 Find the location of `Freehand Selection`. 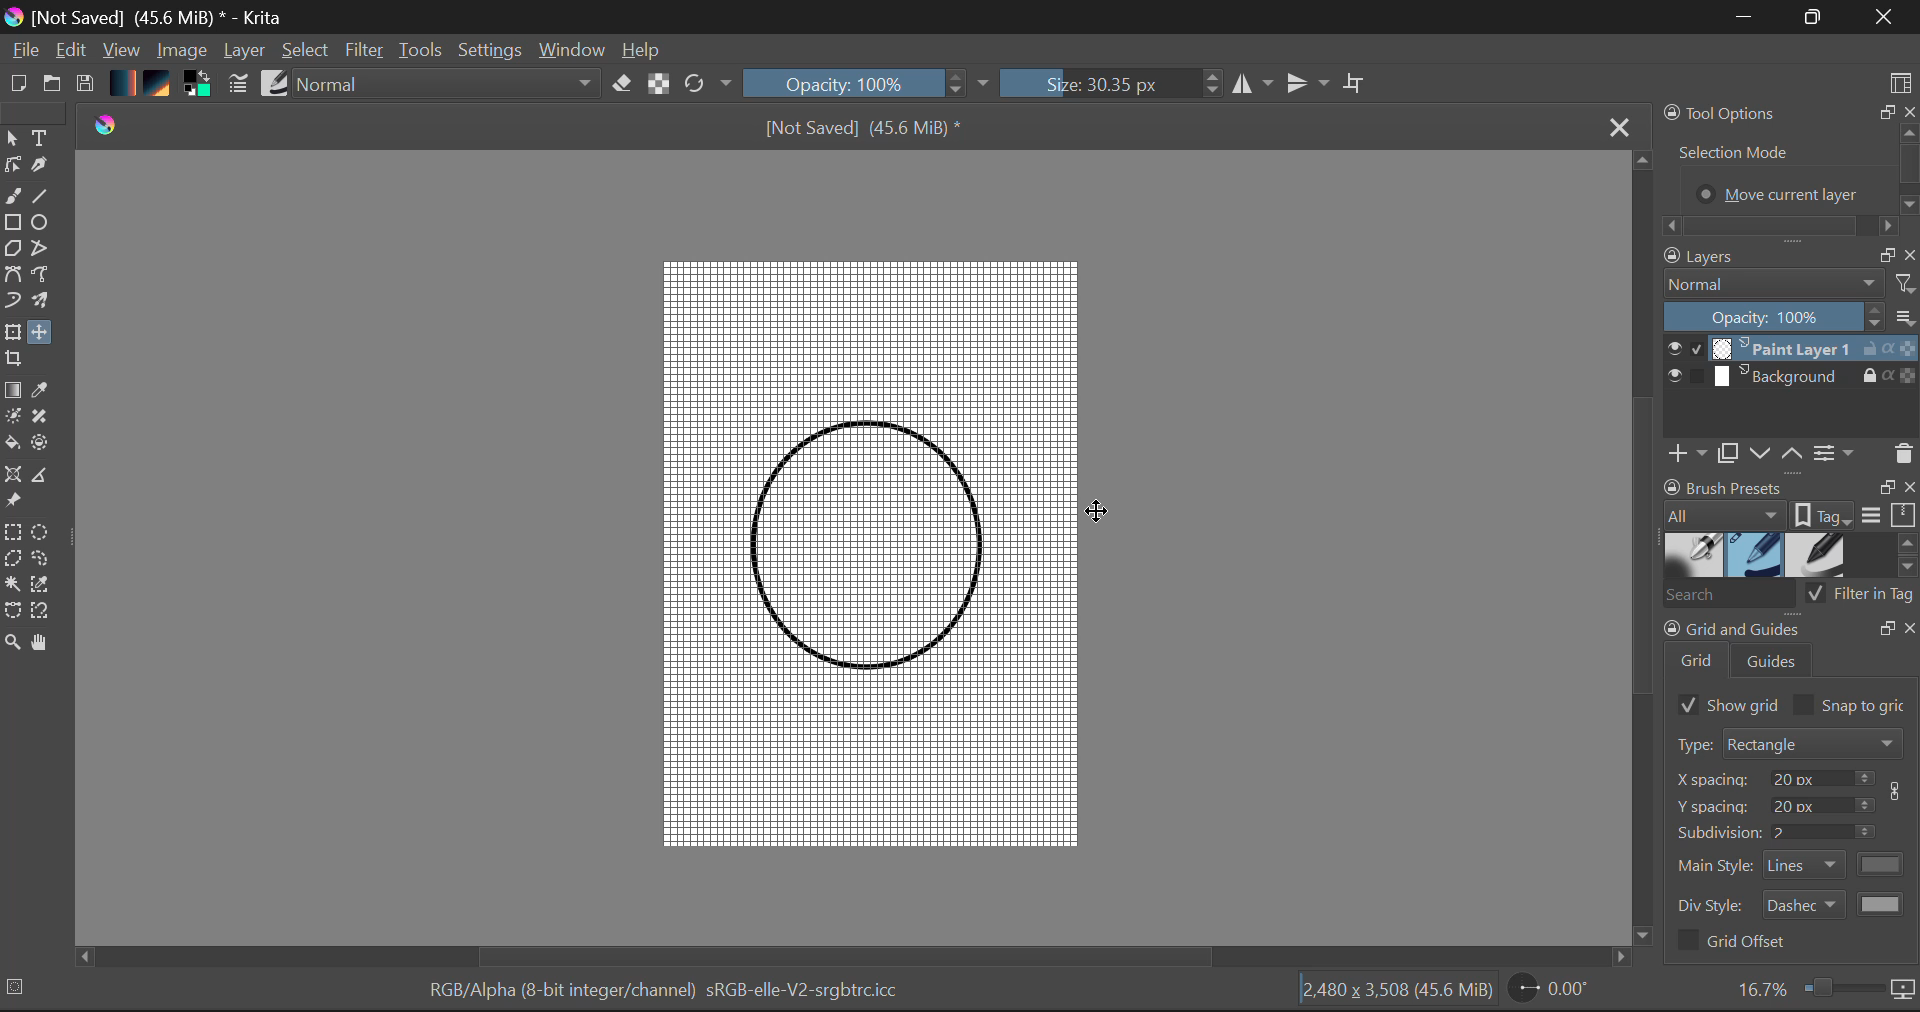

Freehand Selection is located at coordinates (43, 559).